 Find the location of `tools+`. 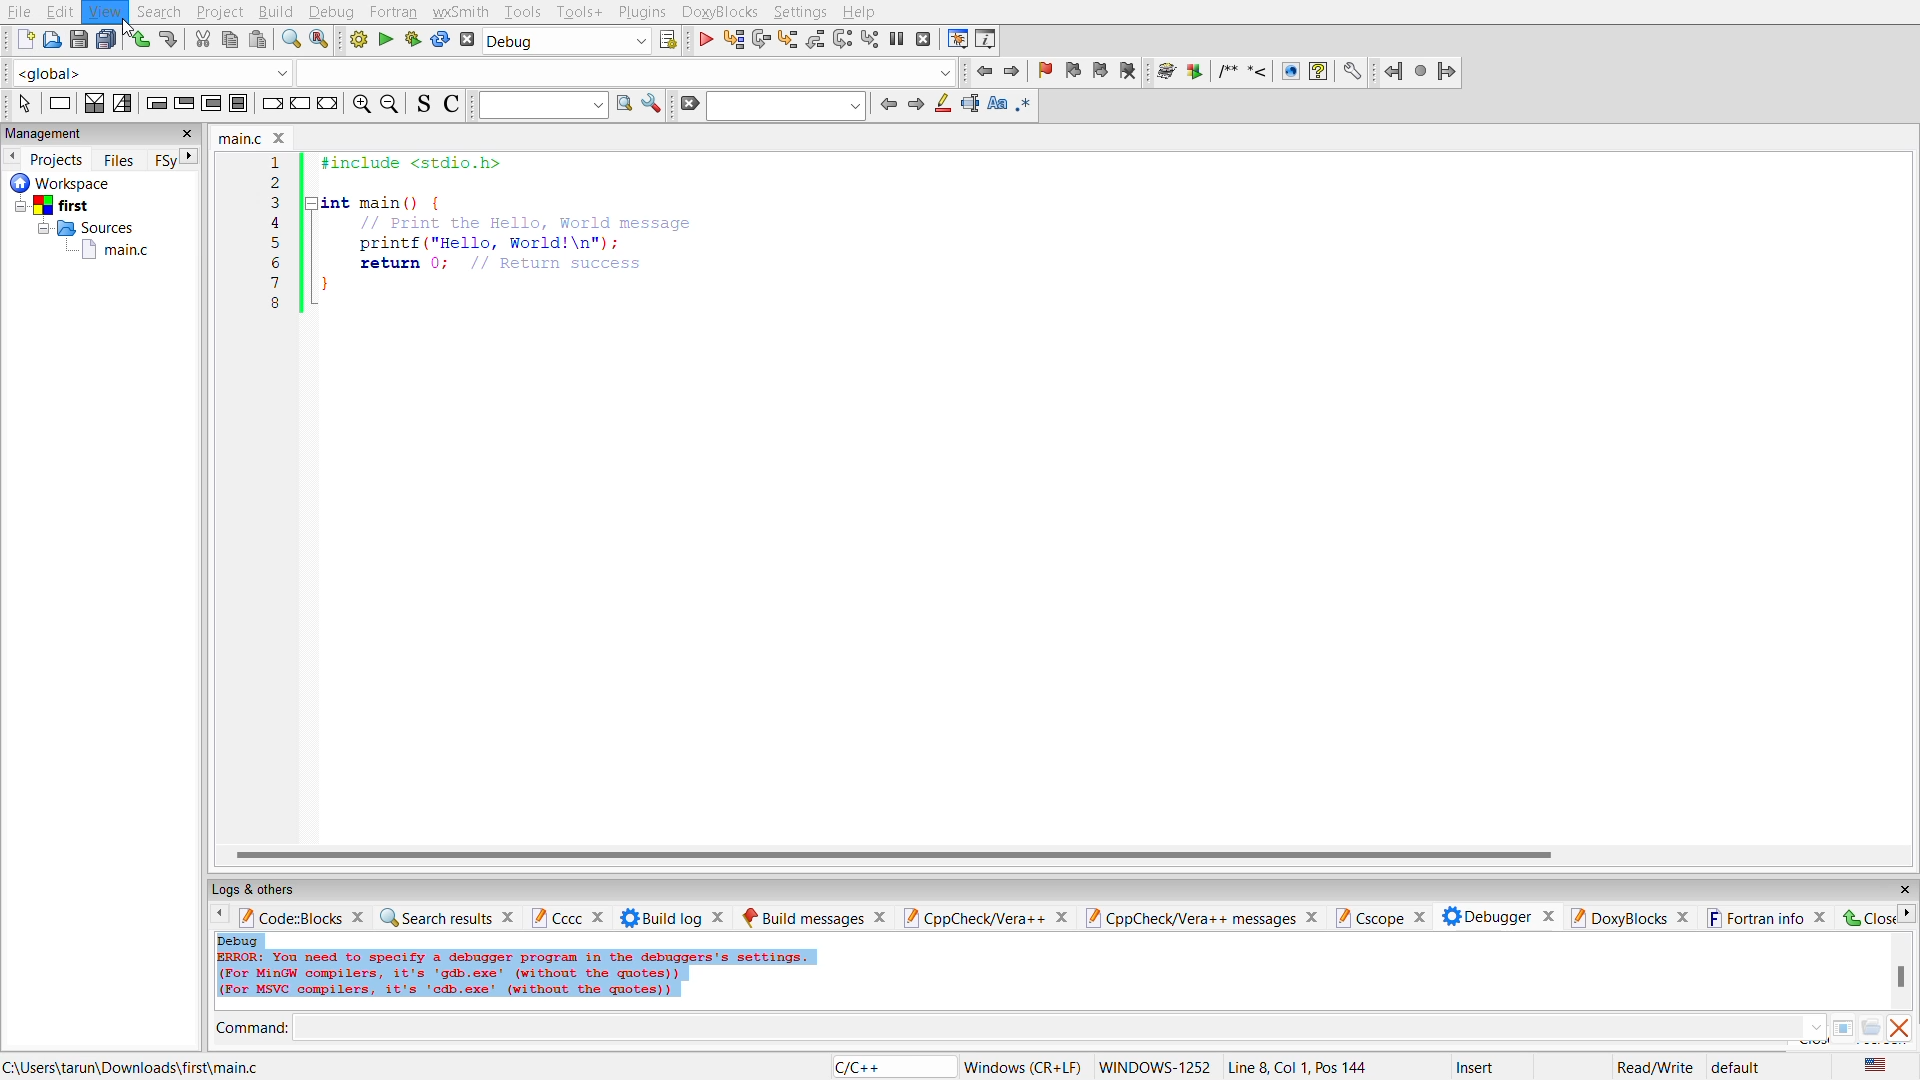

tools+ is located at coordinates (583, 11).